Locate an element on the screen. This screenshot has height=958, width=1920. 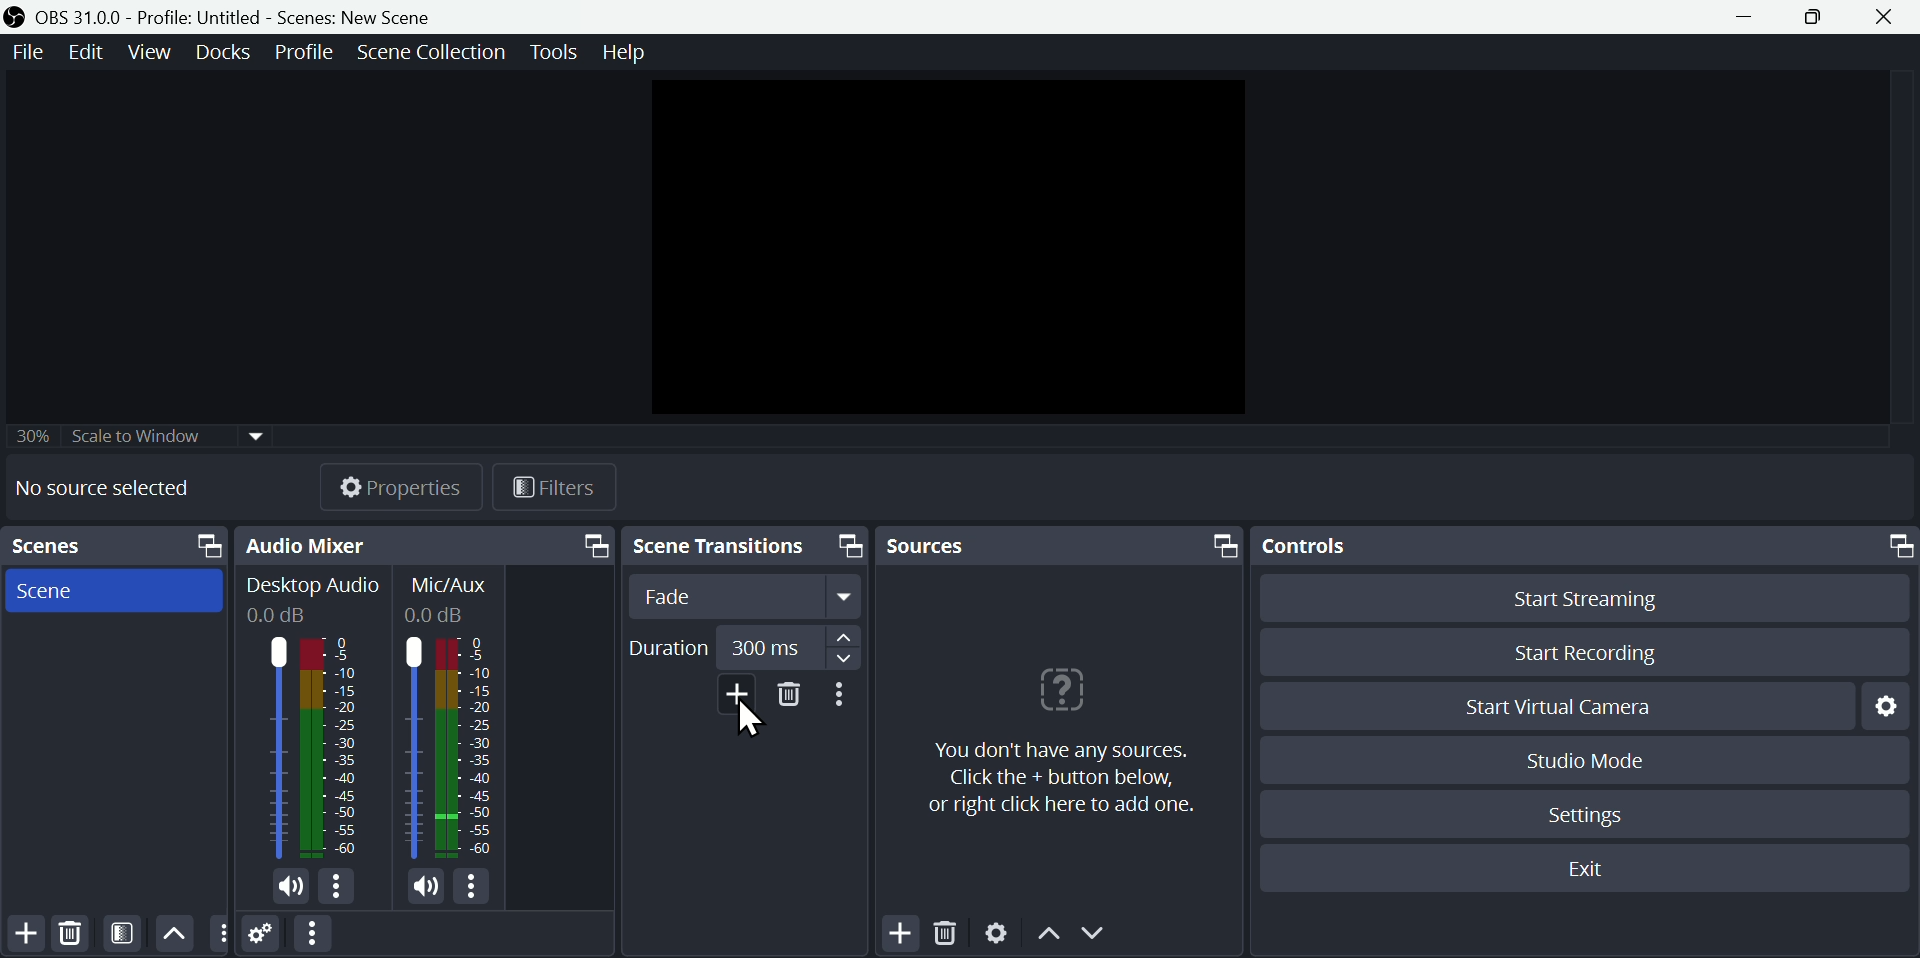
Start streaming is located at coordinates (1577, 596).